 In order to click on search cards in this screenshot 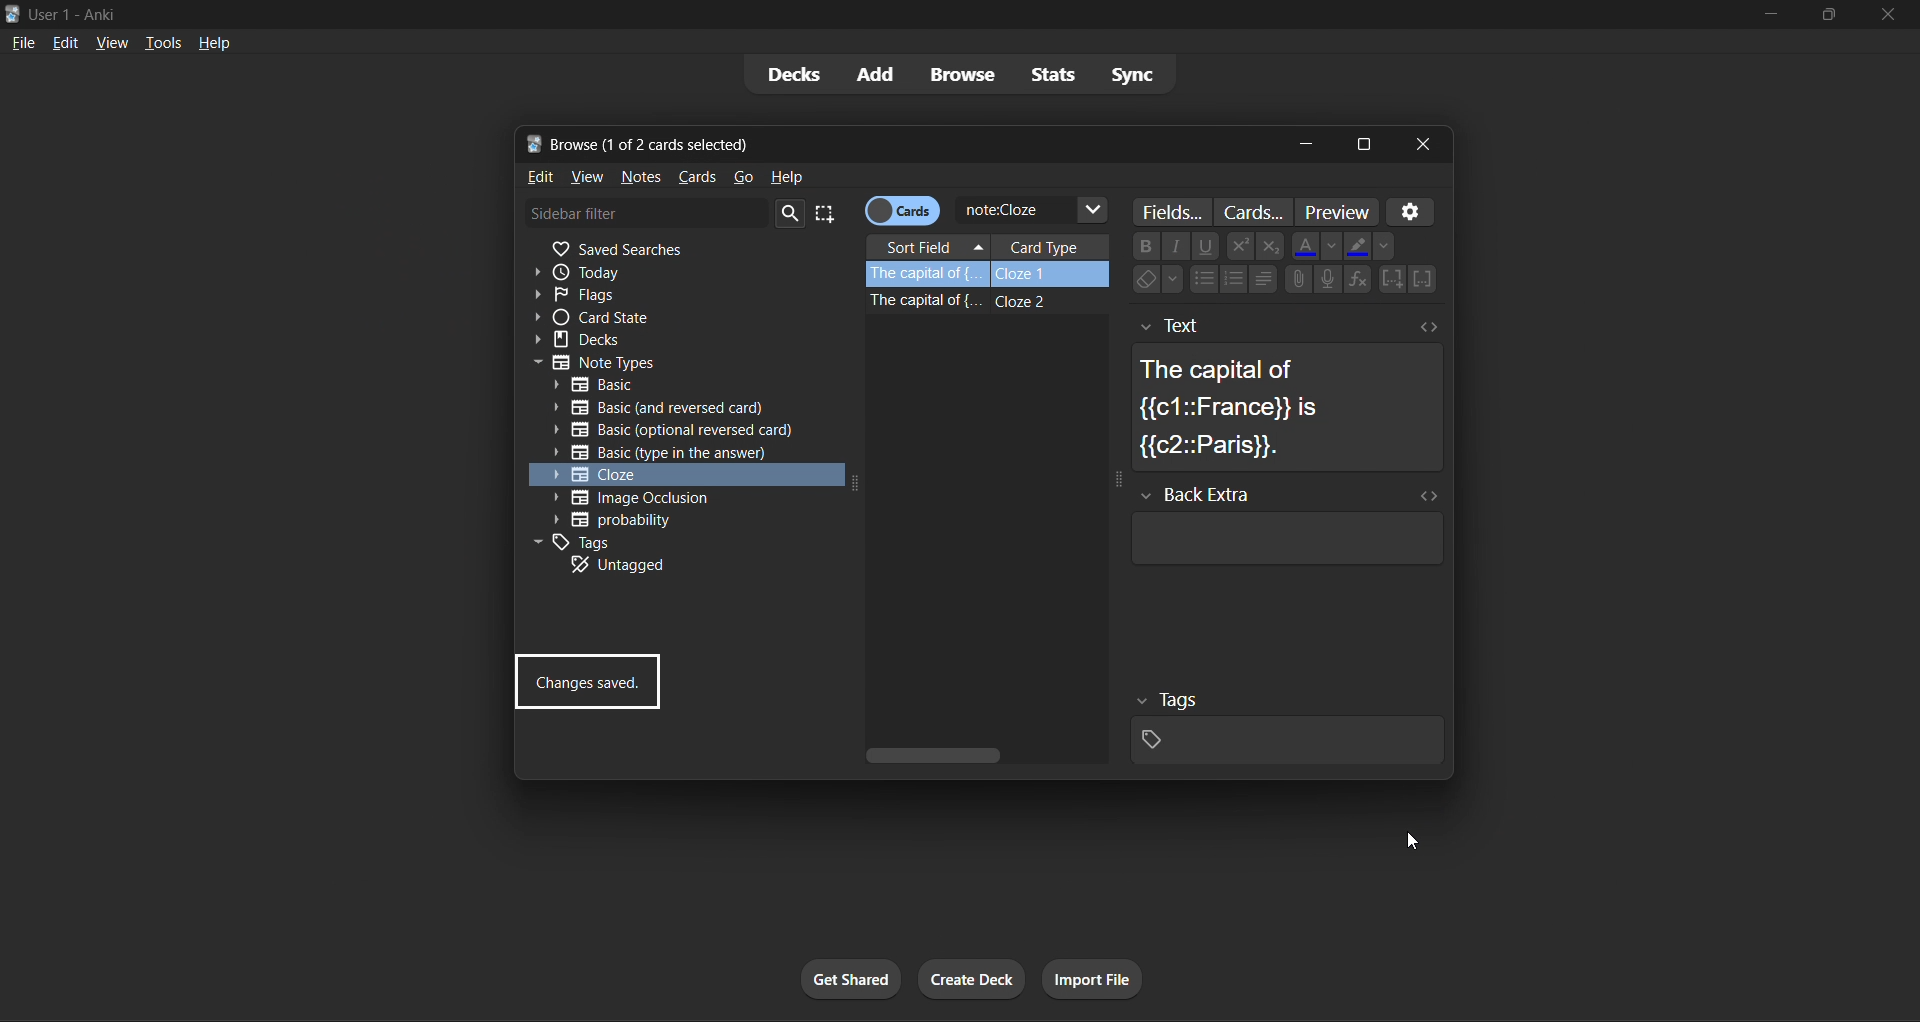, I will do `click(1033, 211)`.